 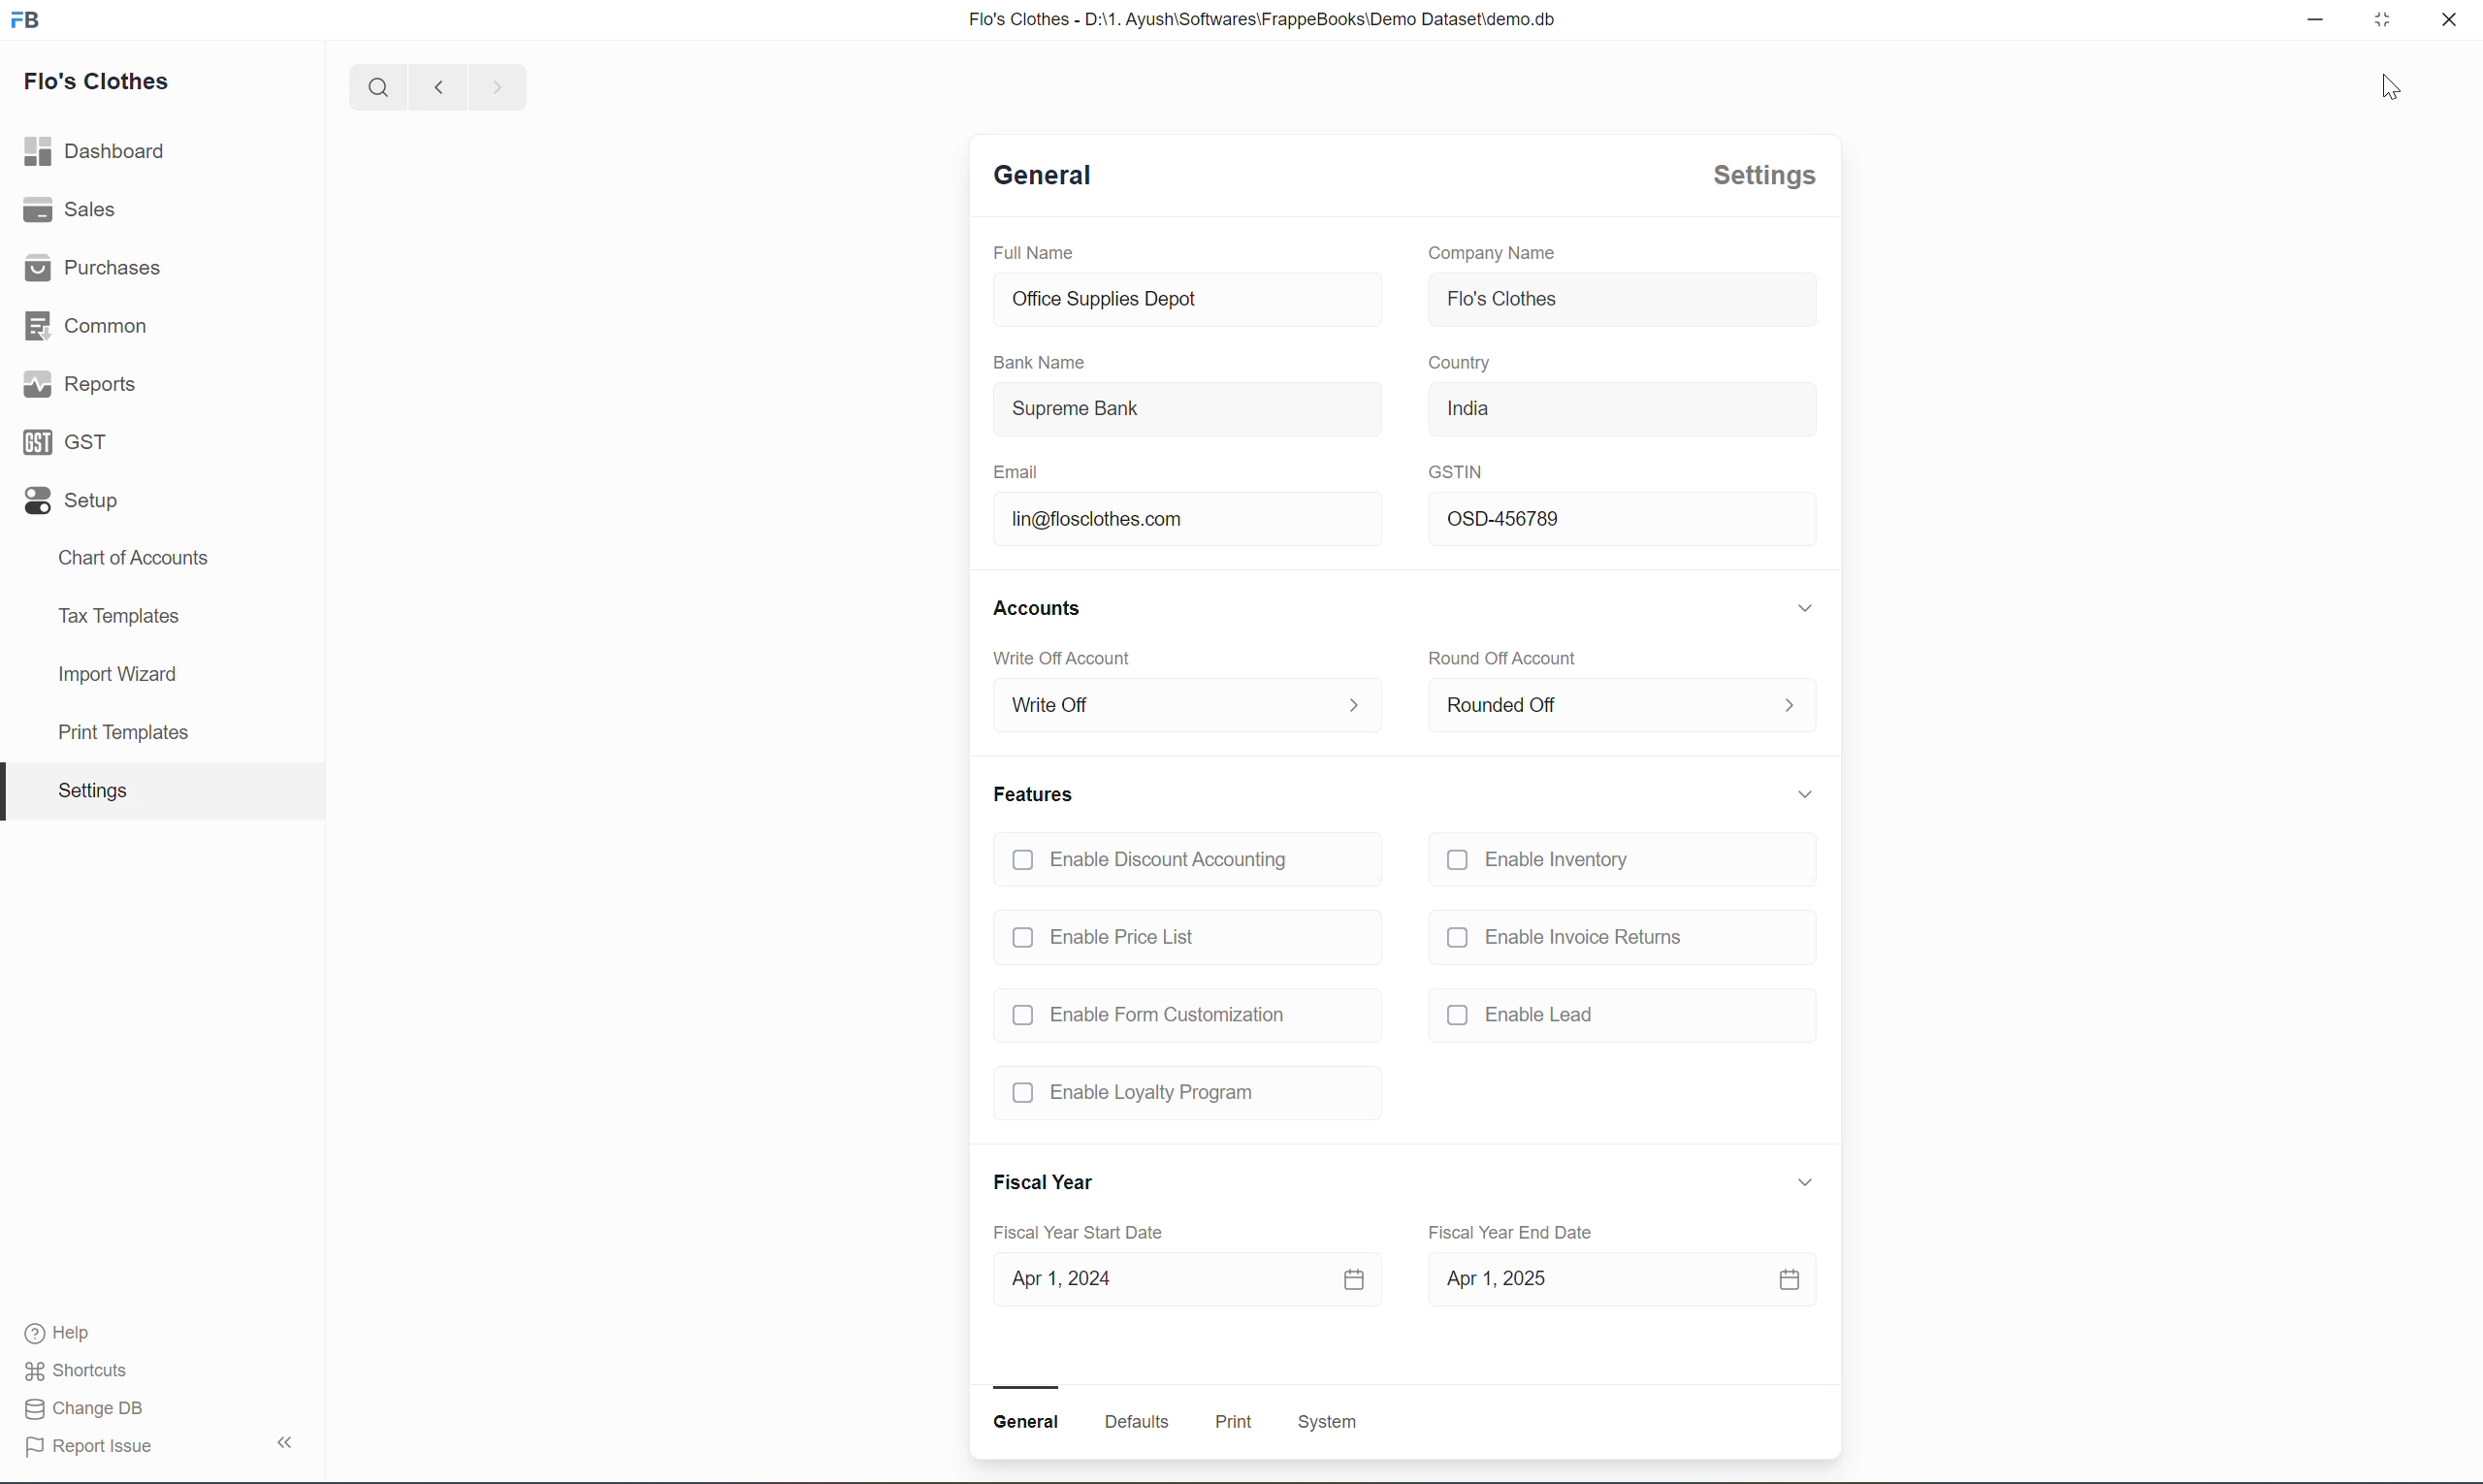 I want to click on search, so click(x=381, y=87).